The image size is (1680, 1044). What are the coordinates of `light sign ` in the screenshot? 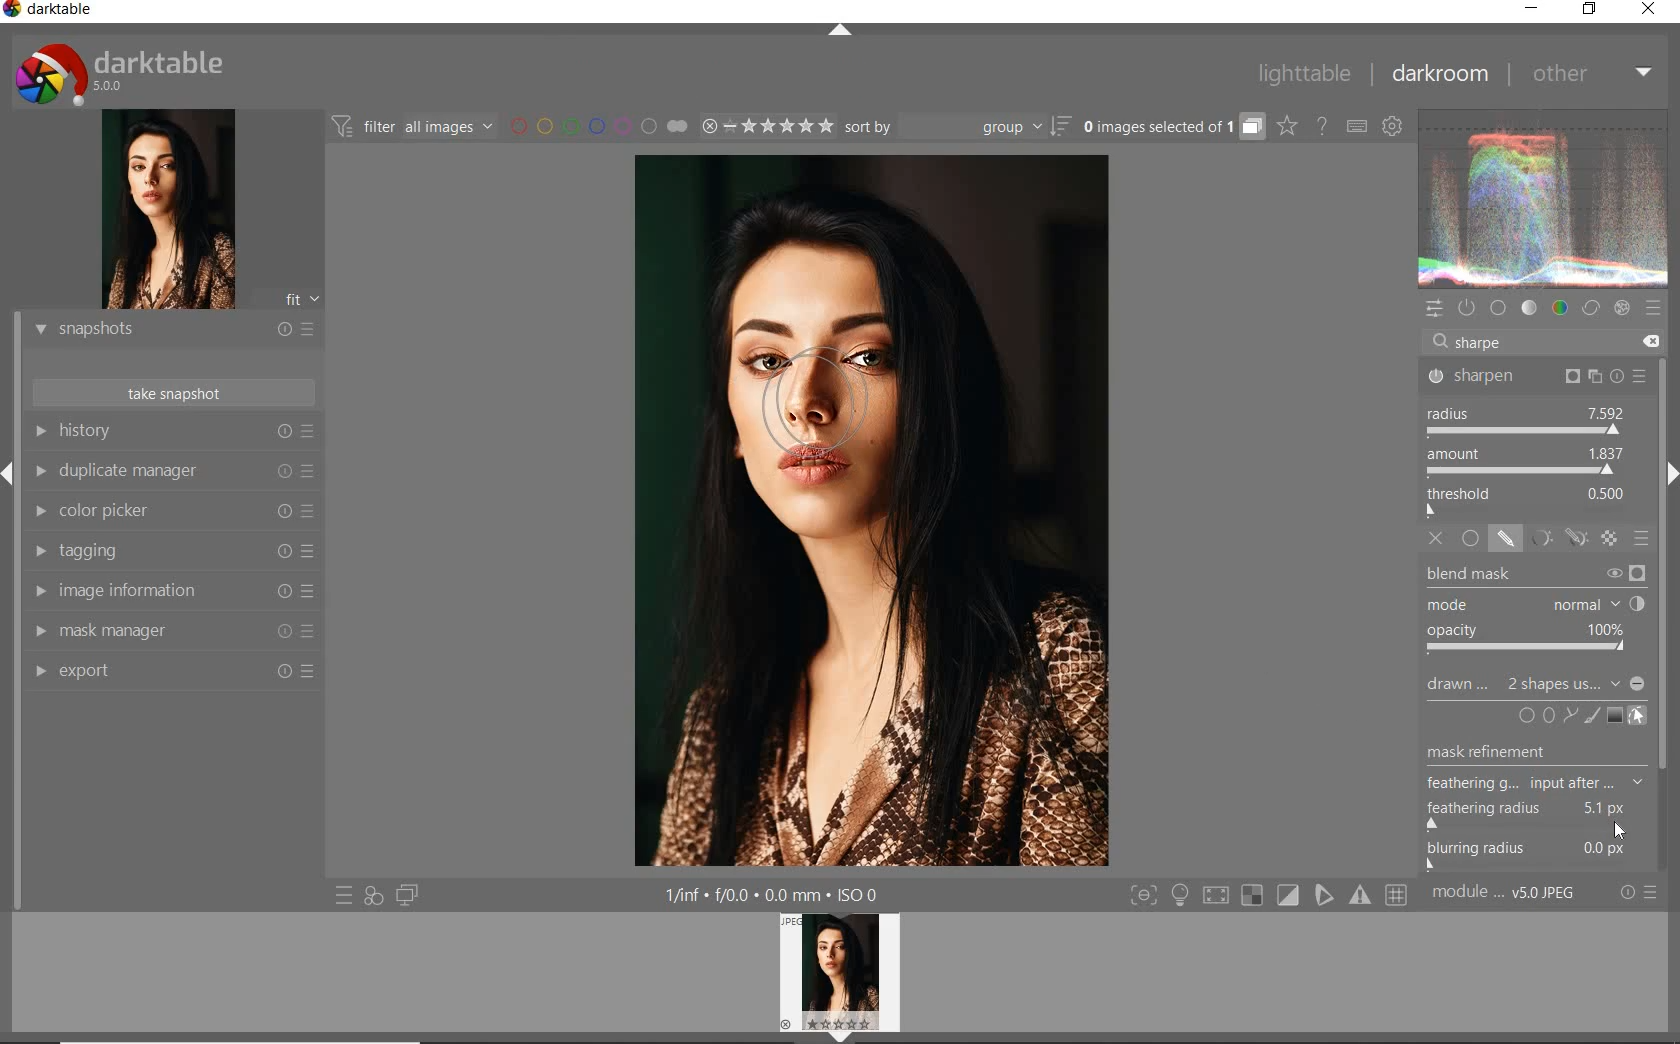 It's located at (1182, 896).